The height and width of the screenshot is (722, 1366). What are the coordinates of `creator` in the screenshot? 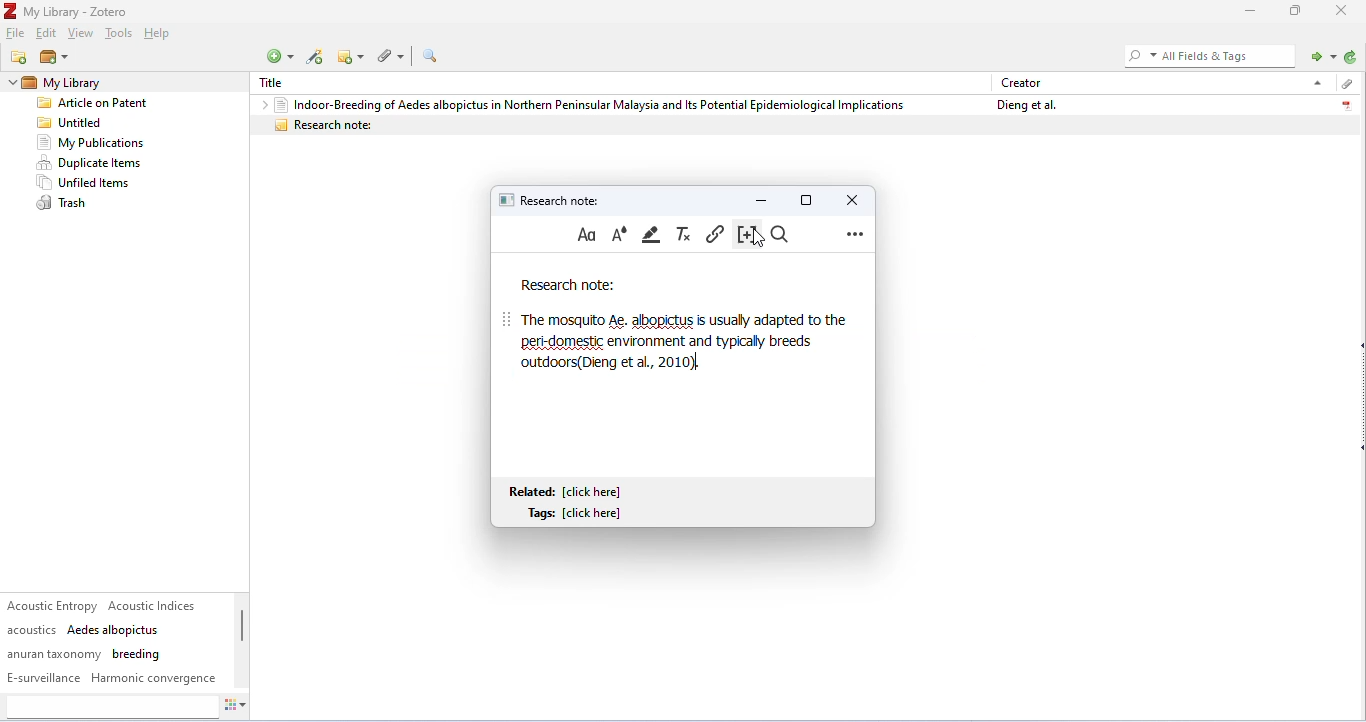 It's located at (1022, 82).